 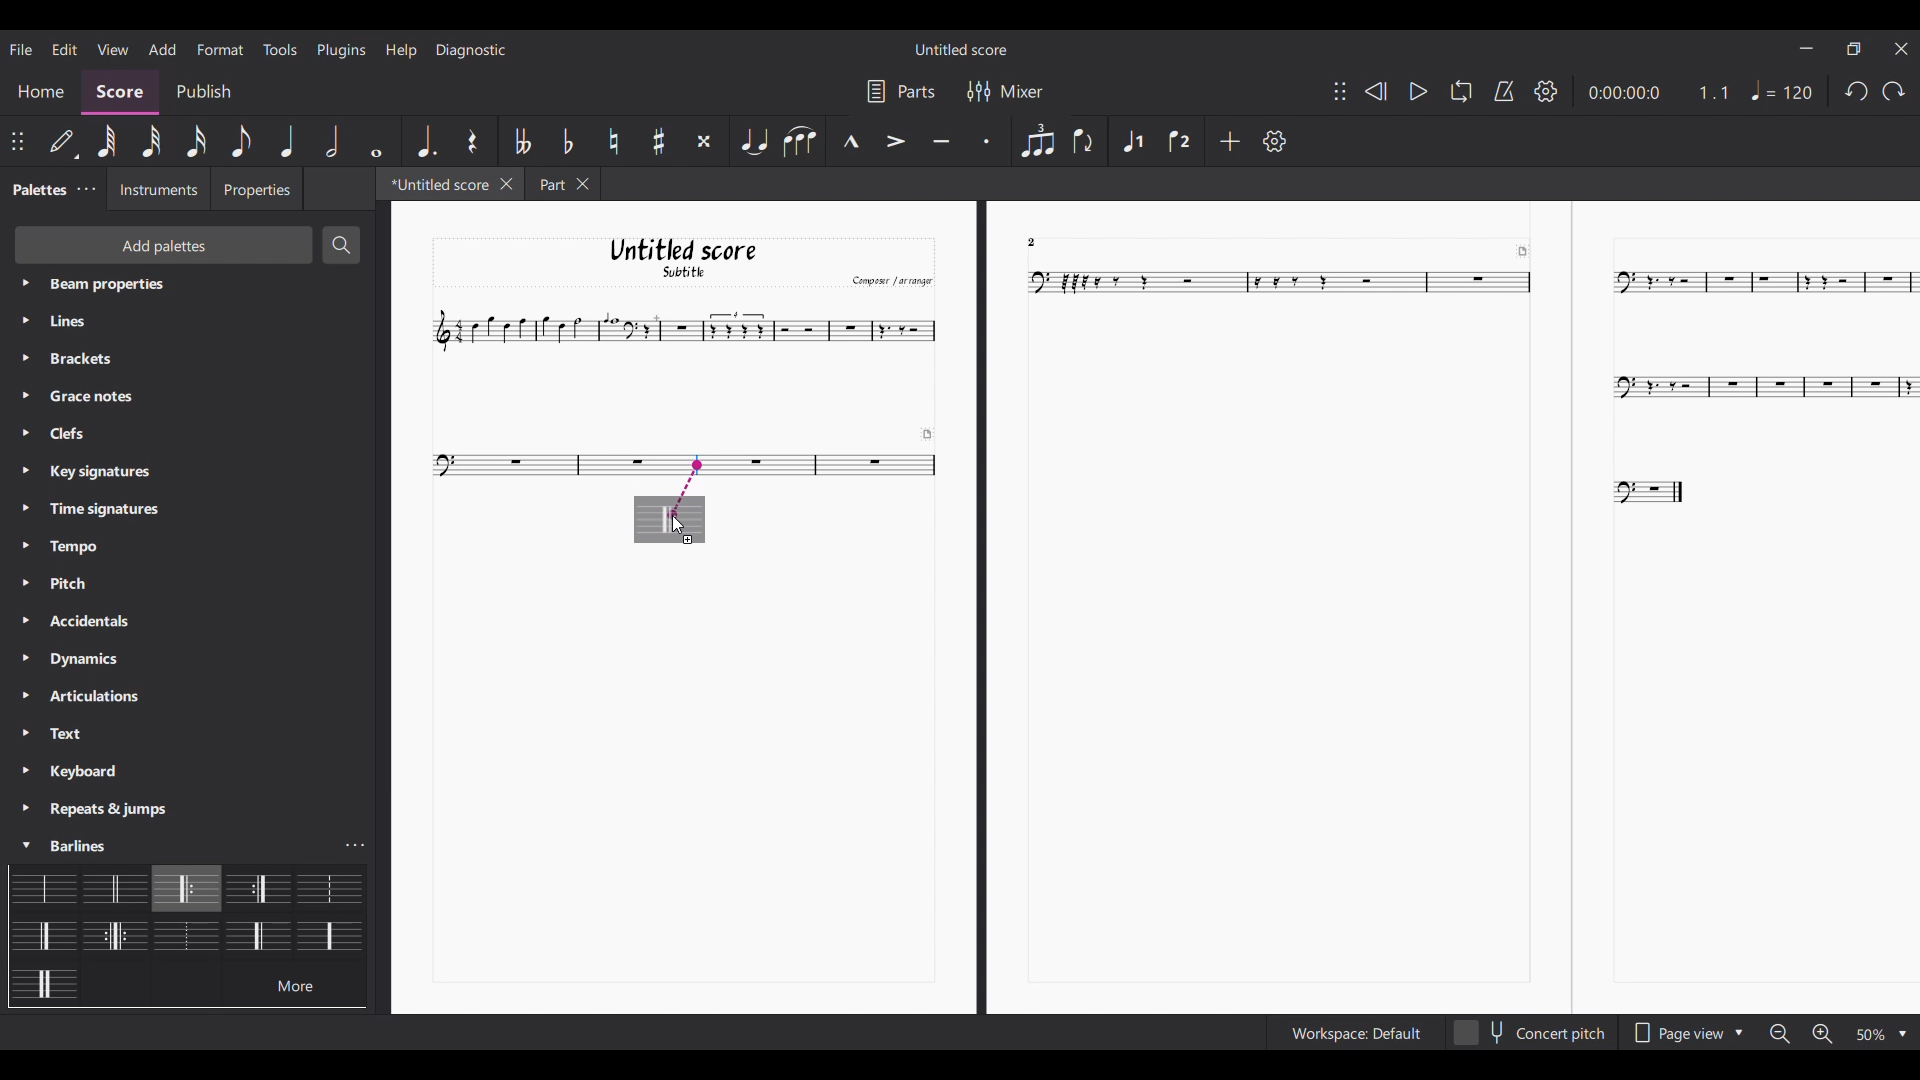 What do you see at coordinates (186, 937) in the screenshot?
I see `Barline options` at bounding box center [186, 937].